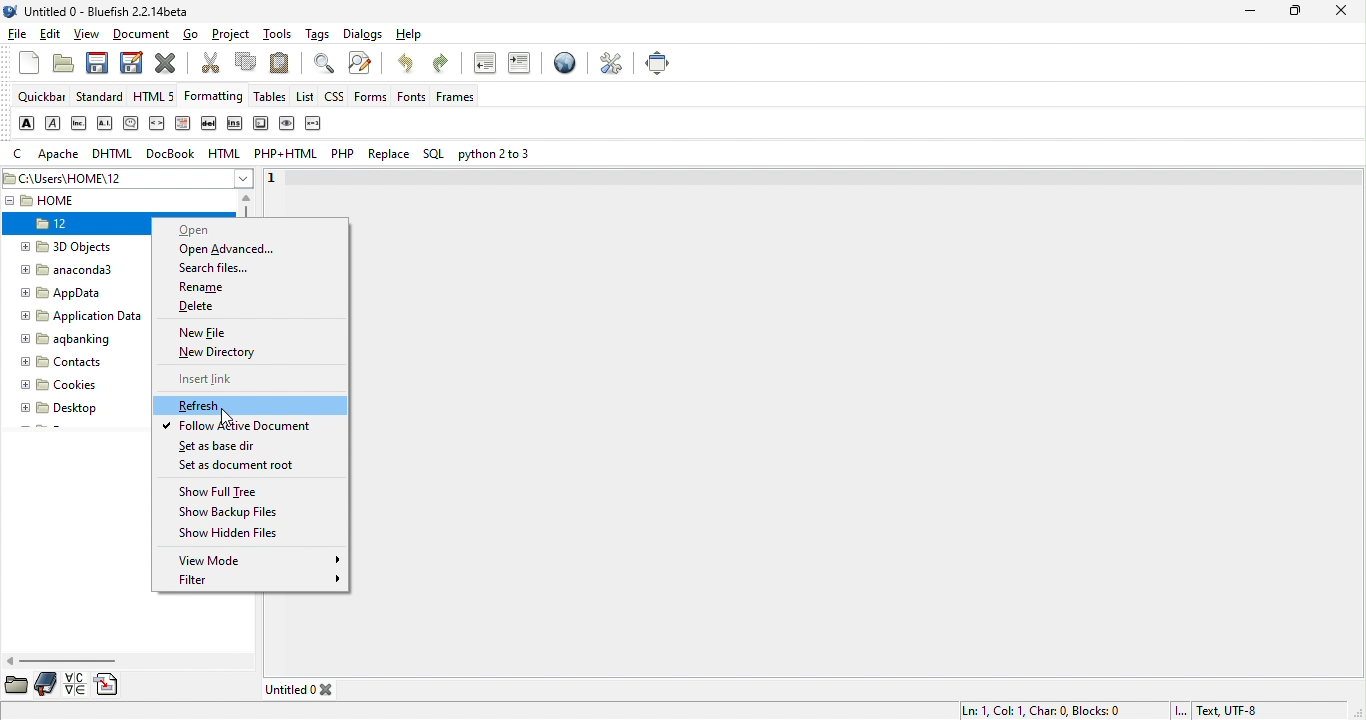 This screenshot has width=1366, height=720. What do you see at coordinates (222, 267) in the screenshot?
I see `search files` at bounding box center [222, 267].